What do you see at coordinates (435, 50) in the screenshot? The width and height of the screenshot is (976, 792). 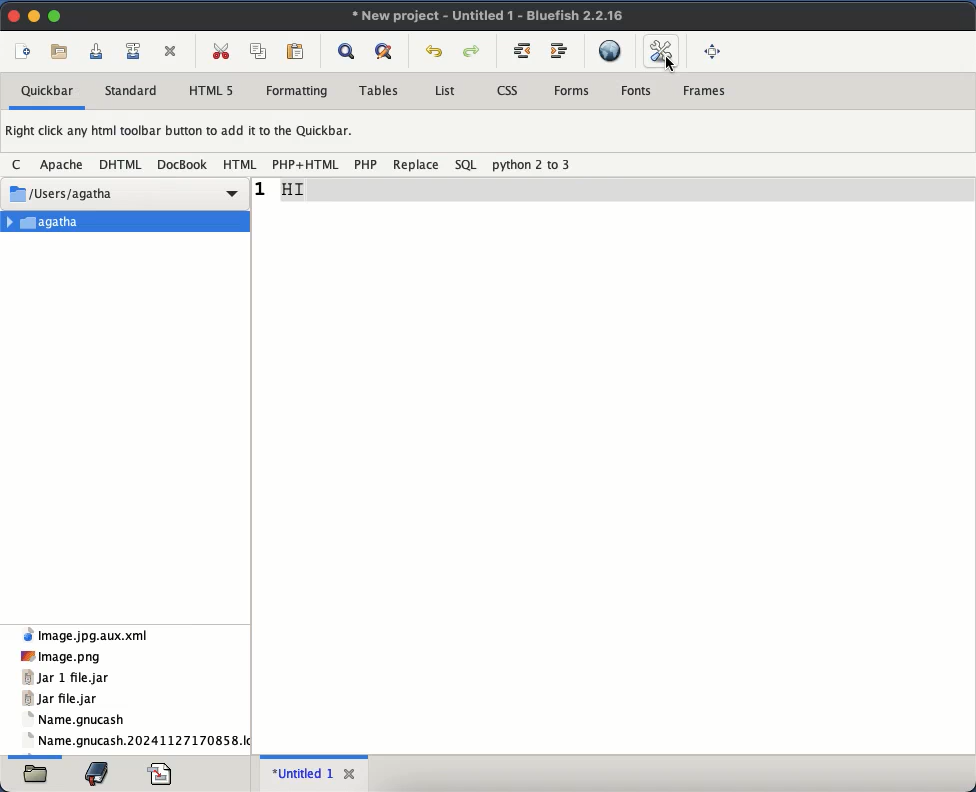 I see `undo` at bounding box center [435, 50].